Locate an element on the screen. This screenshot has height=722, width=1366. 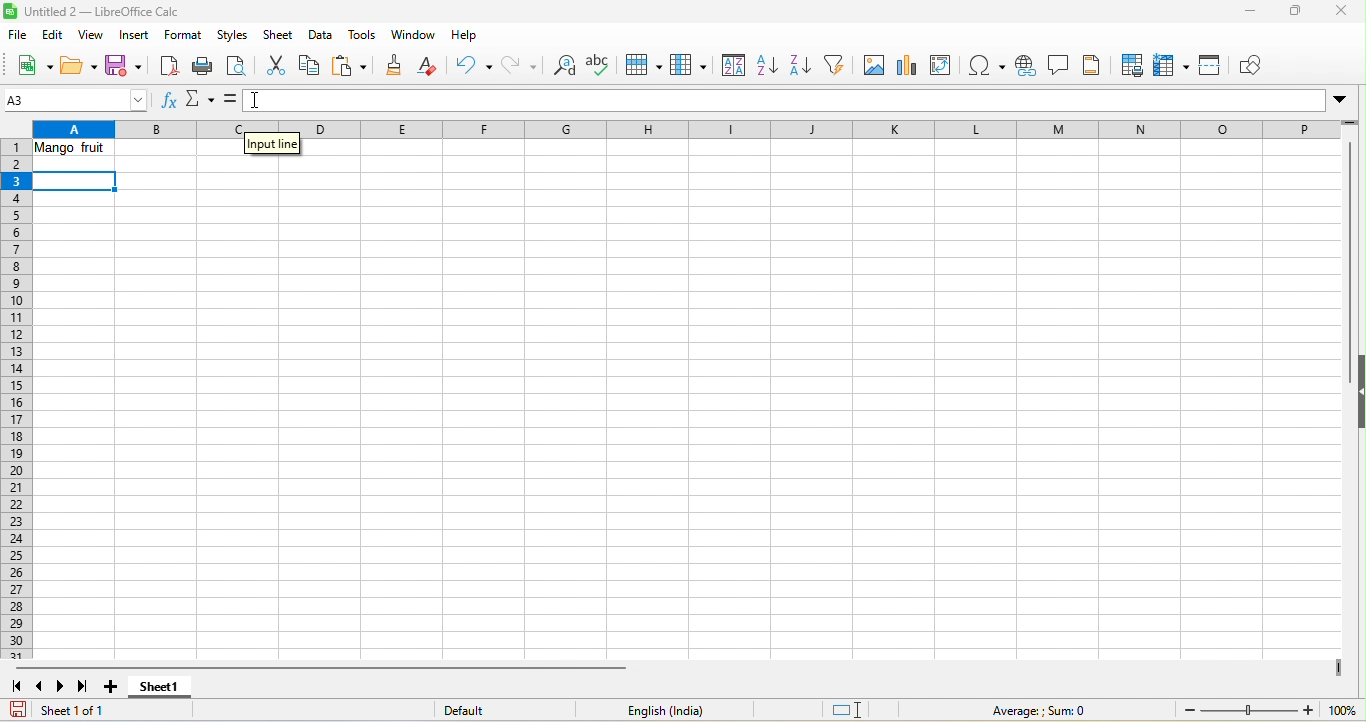
save is located at coordinates (123, 64).